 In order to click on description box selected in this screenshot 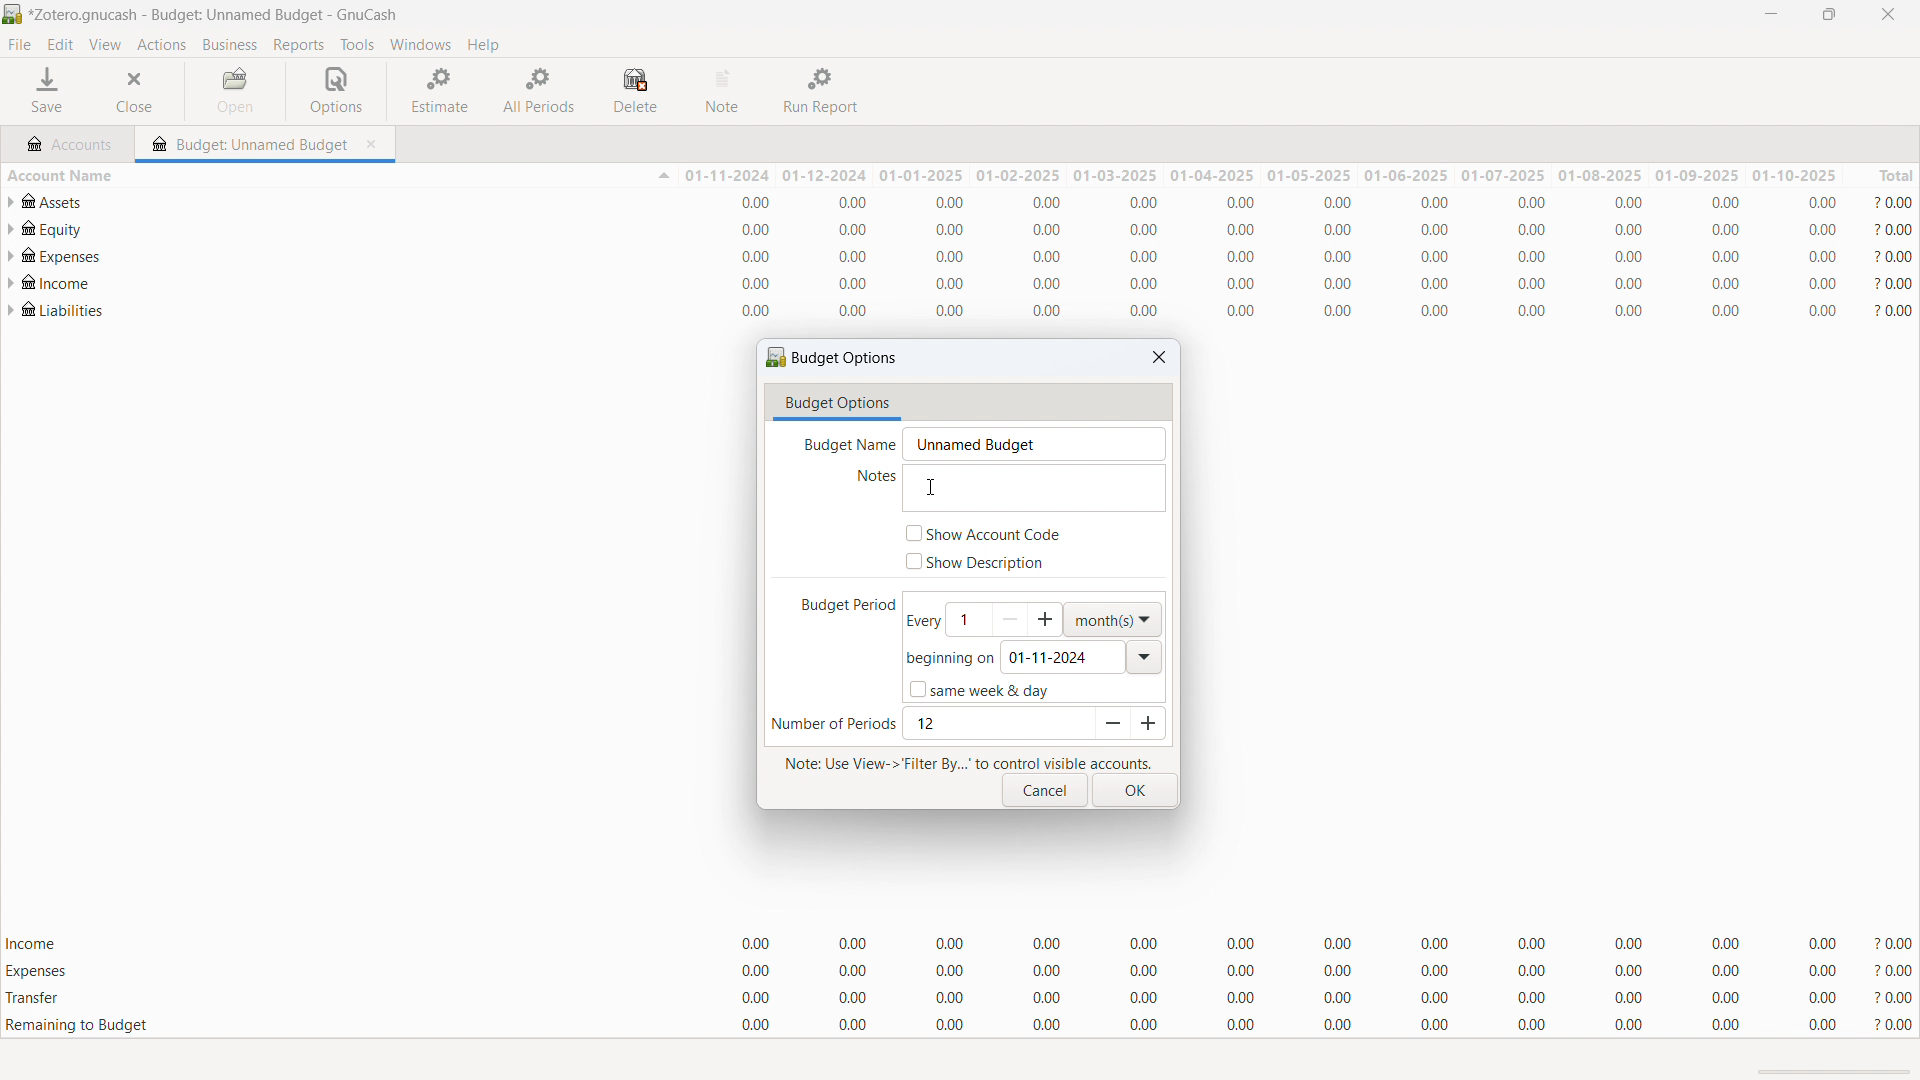, I will do `click(1033, 490)`.